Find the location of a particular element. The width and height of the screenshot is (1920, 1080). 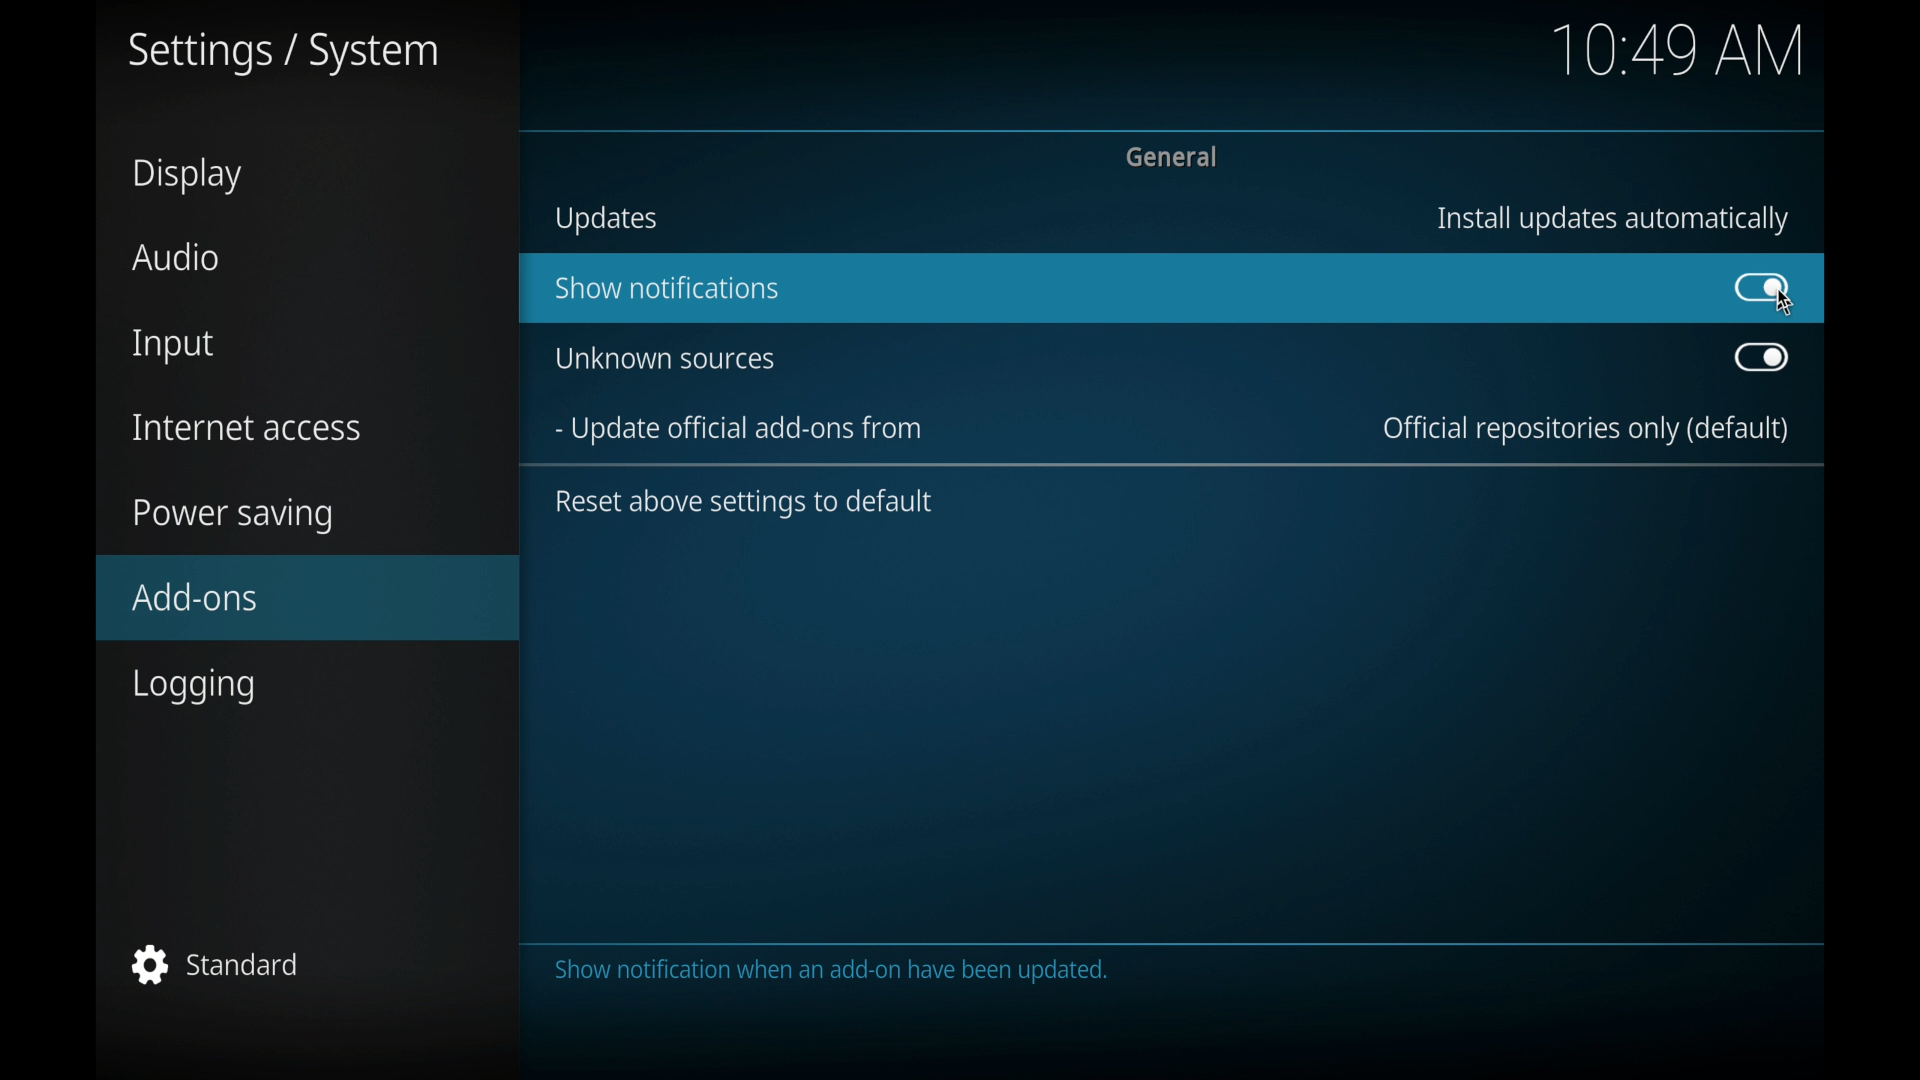

add-ons is located at coordinates (194, 595).